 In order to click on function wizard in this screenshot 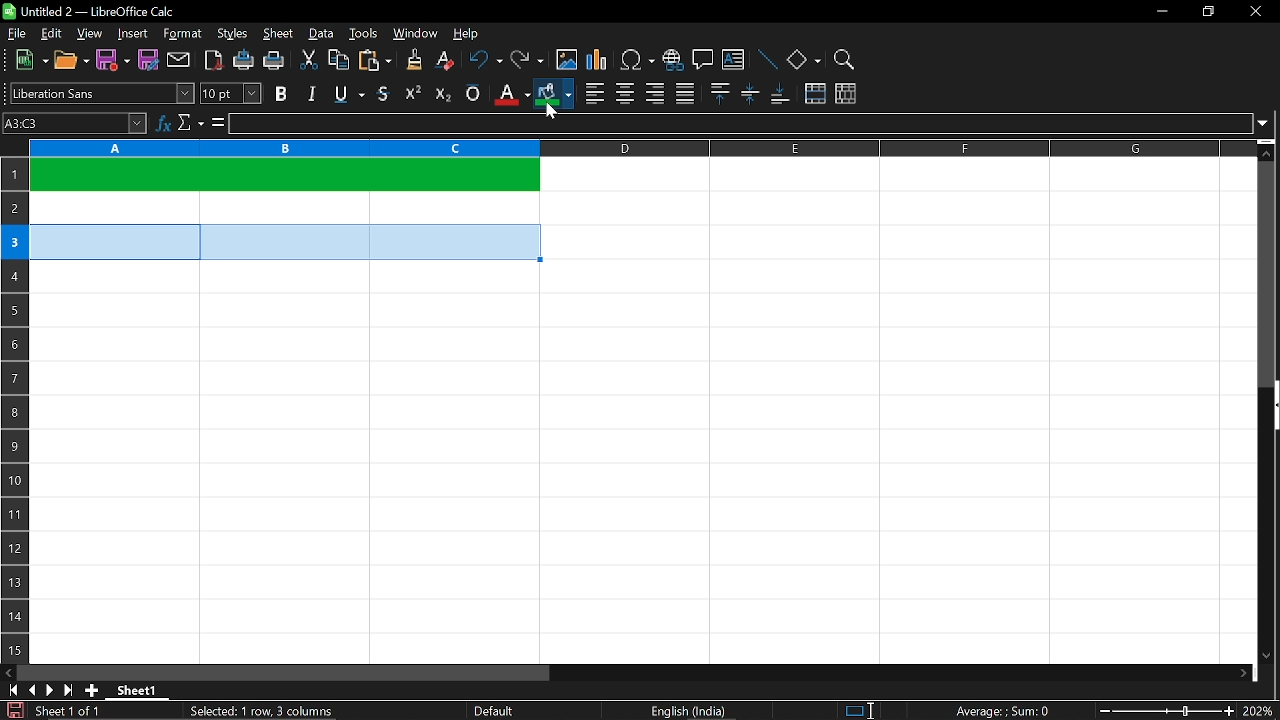, I will do `click(163, 124)`.